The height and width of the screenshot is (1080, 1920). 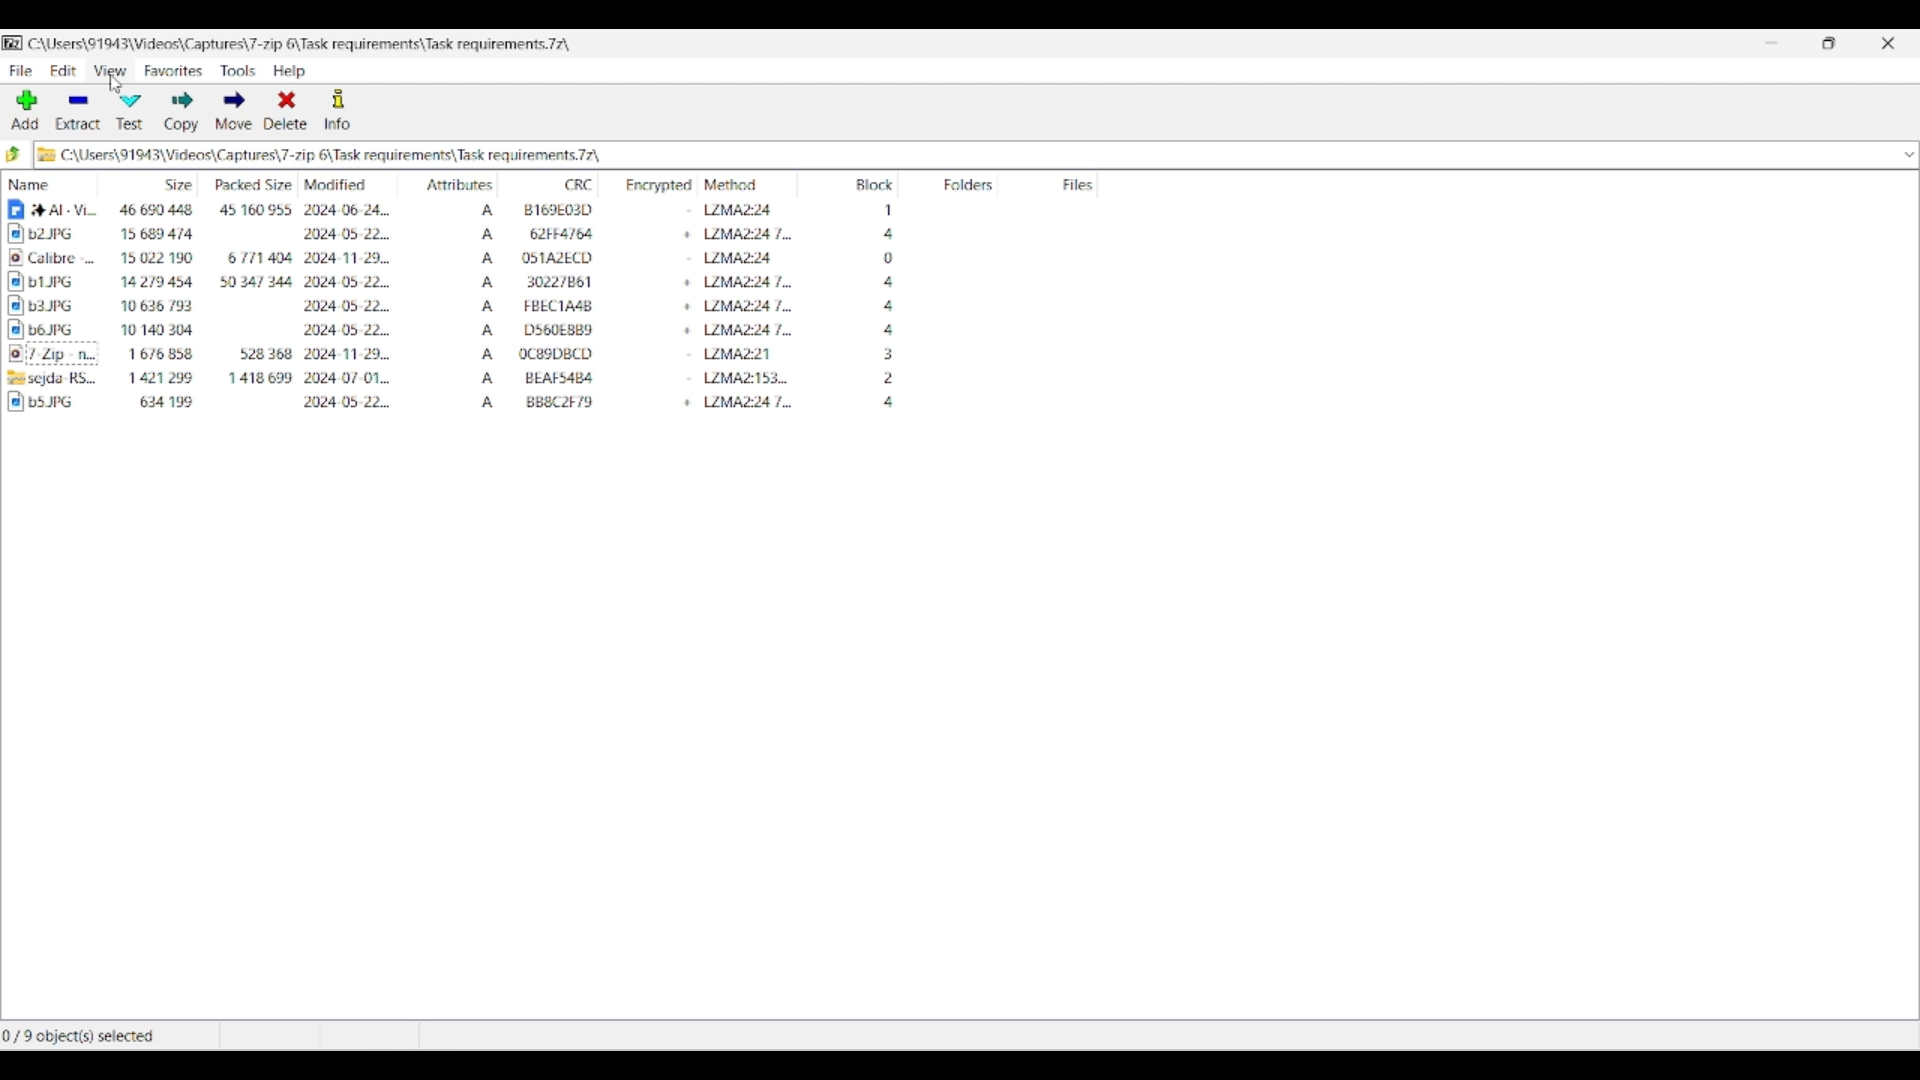 What do you see at coordinates (21, 71) in the screenshot?
I see `File menu` at bounding box center [21, 71].